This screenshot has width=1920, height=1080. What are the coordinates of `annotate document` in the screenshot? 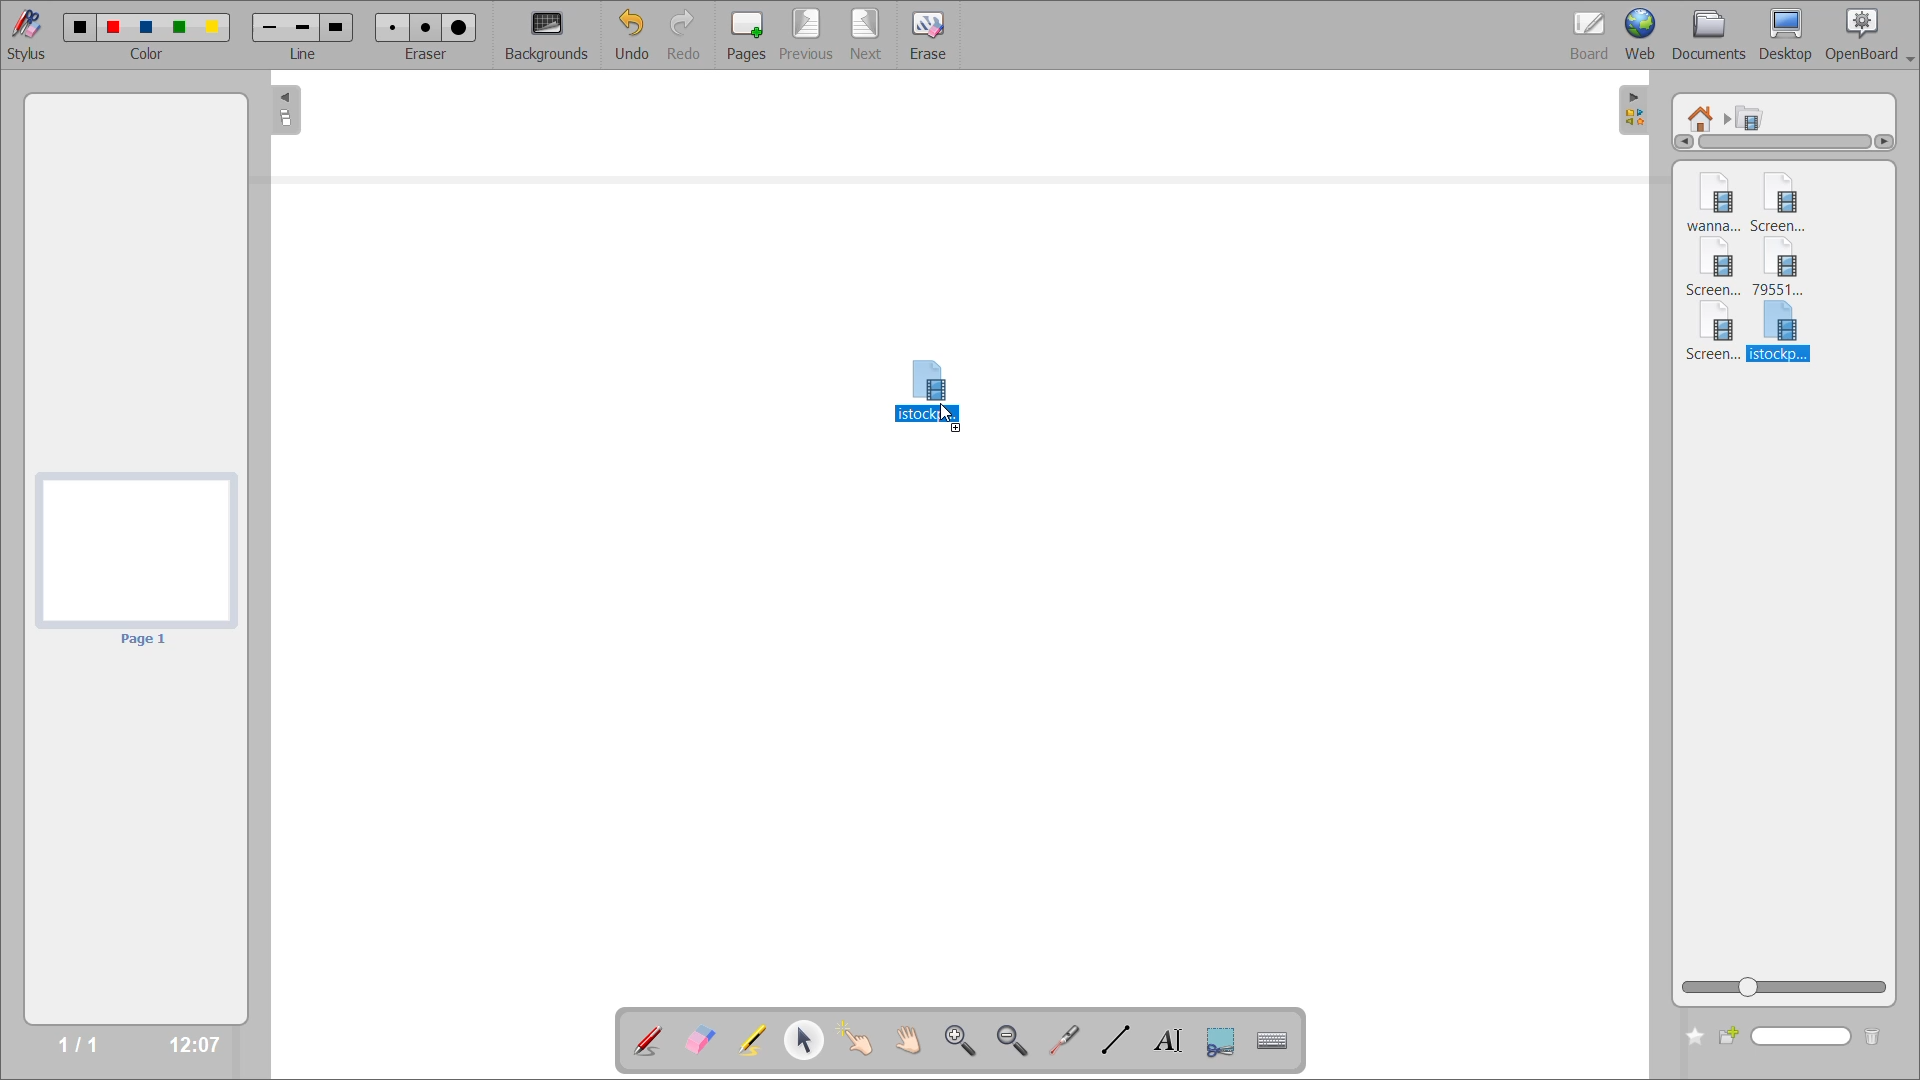 It's located at (647, 1038).